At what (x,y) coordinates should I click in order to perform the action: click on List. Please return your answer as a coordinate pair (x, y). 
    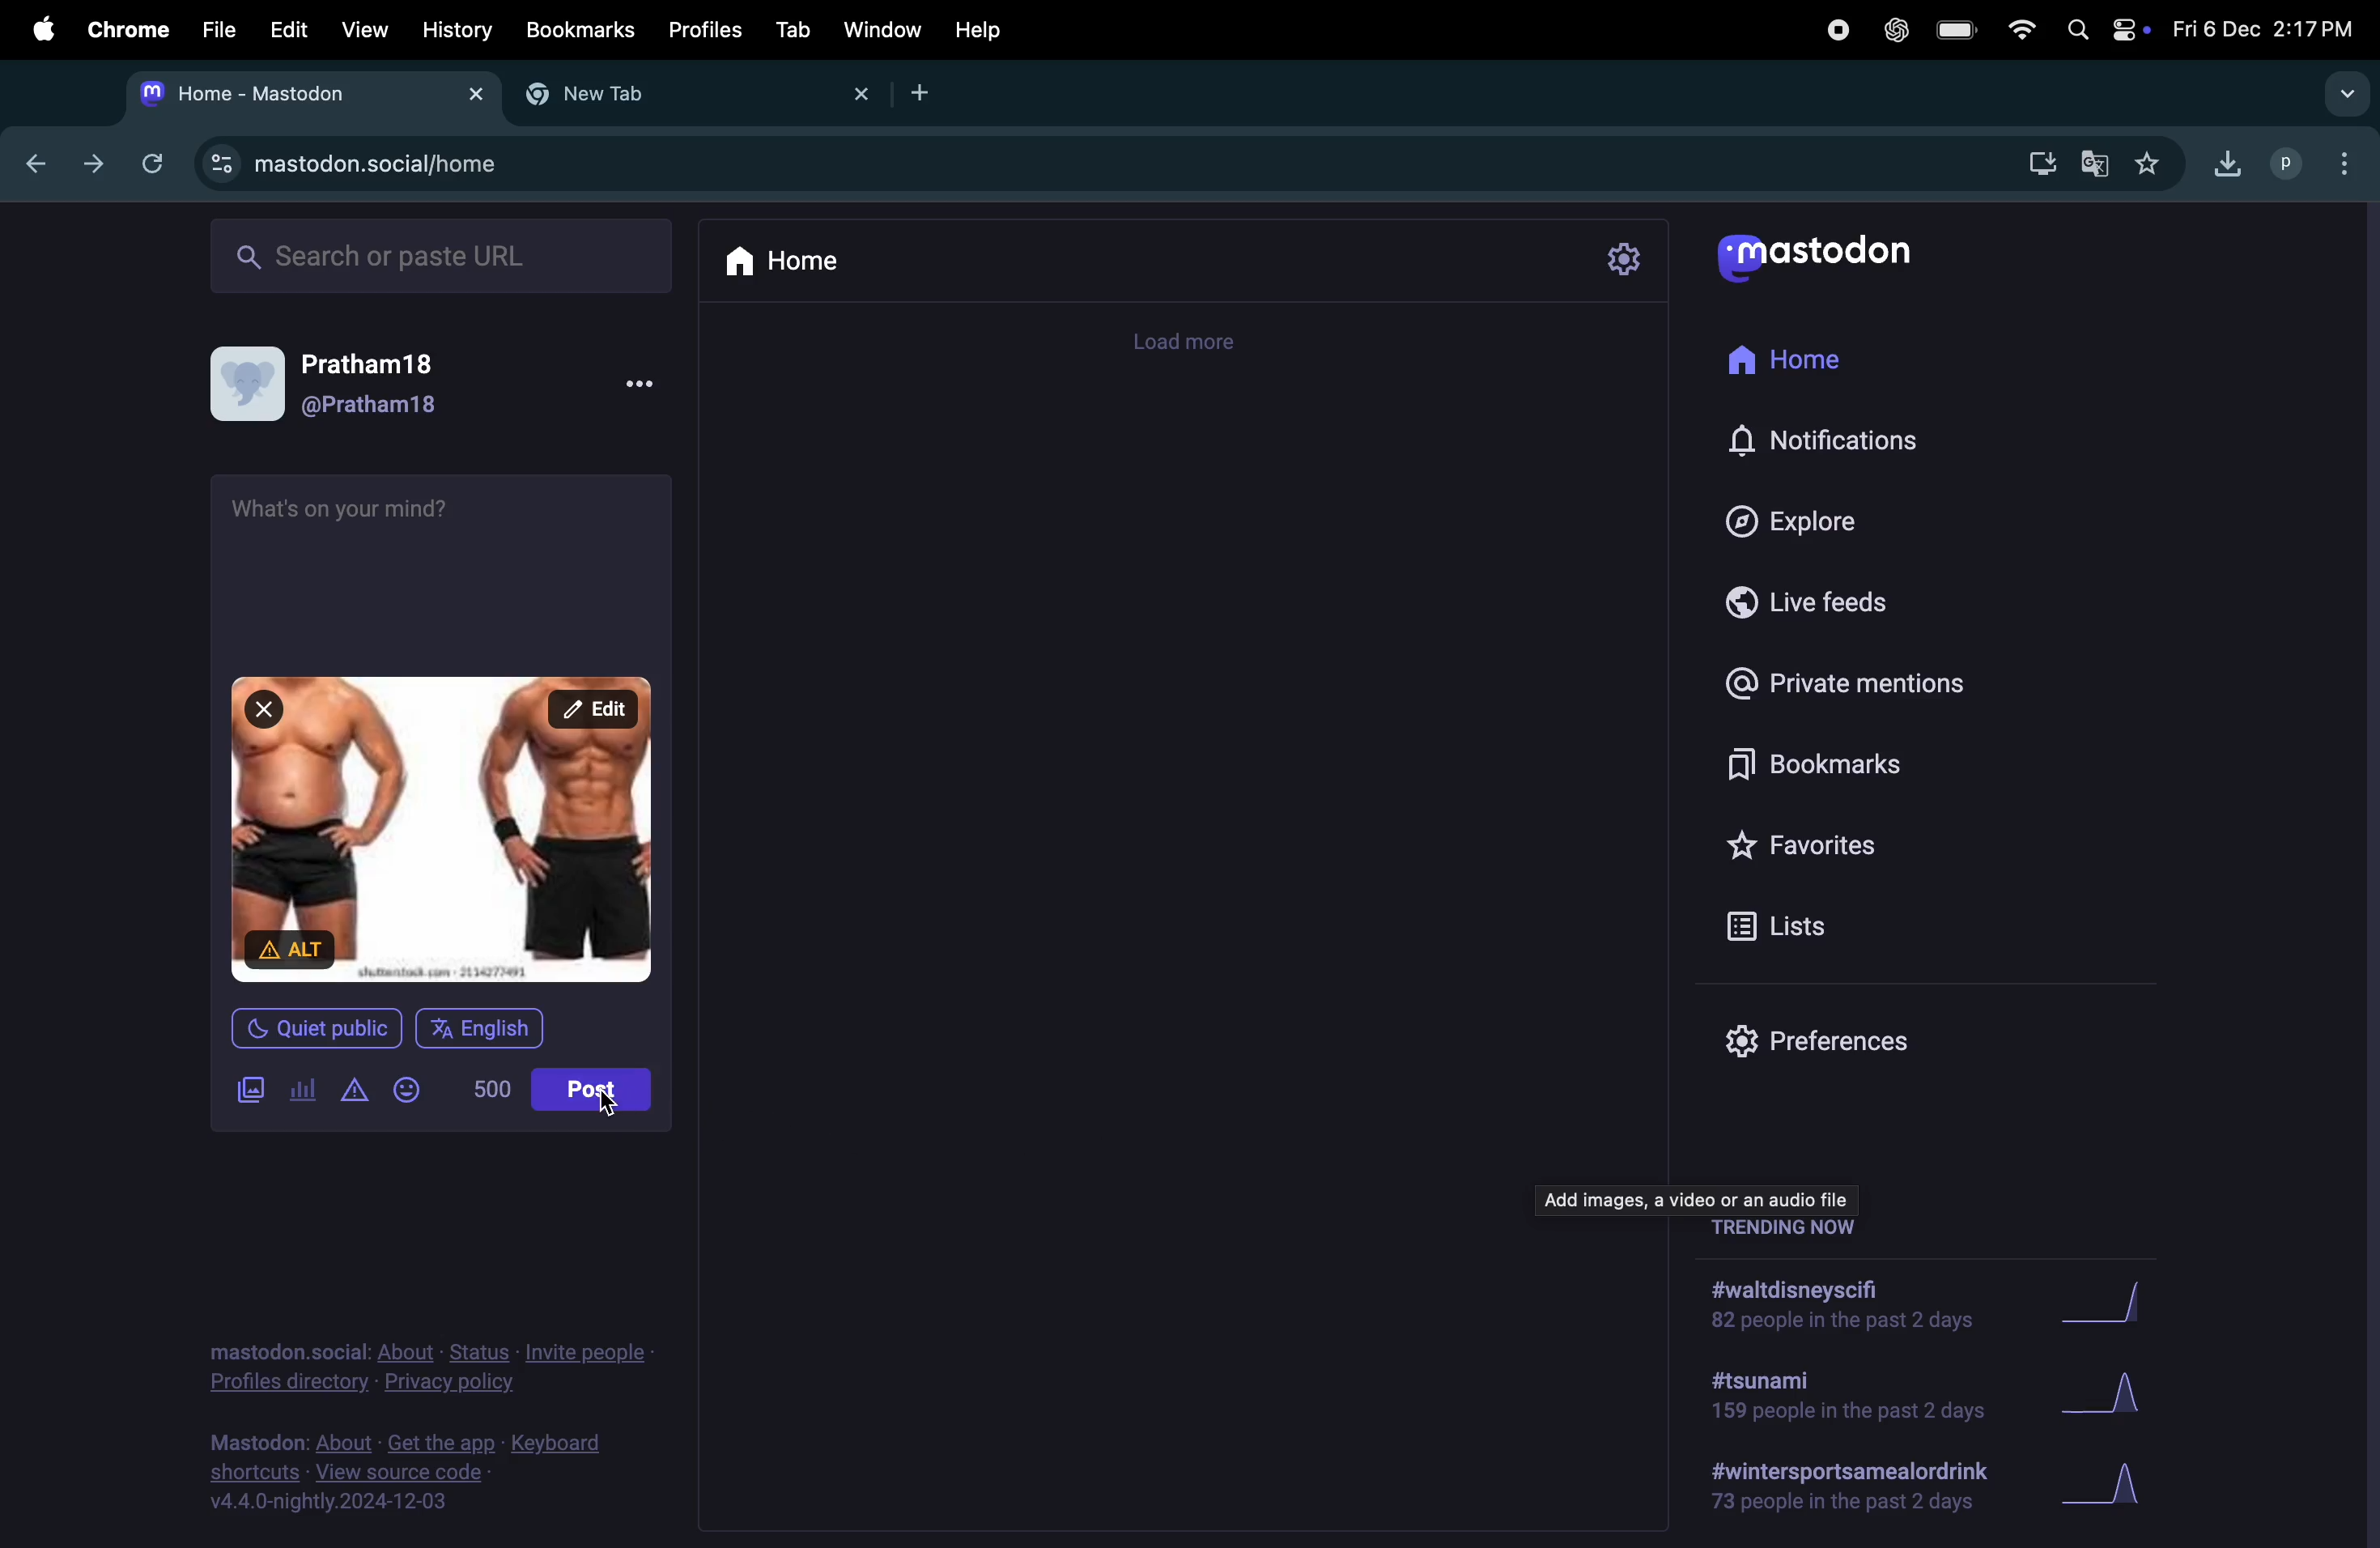
    Looking at the image, I should click on (1812, 928).